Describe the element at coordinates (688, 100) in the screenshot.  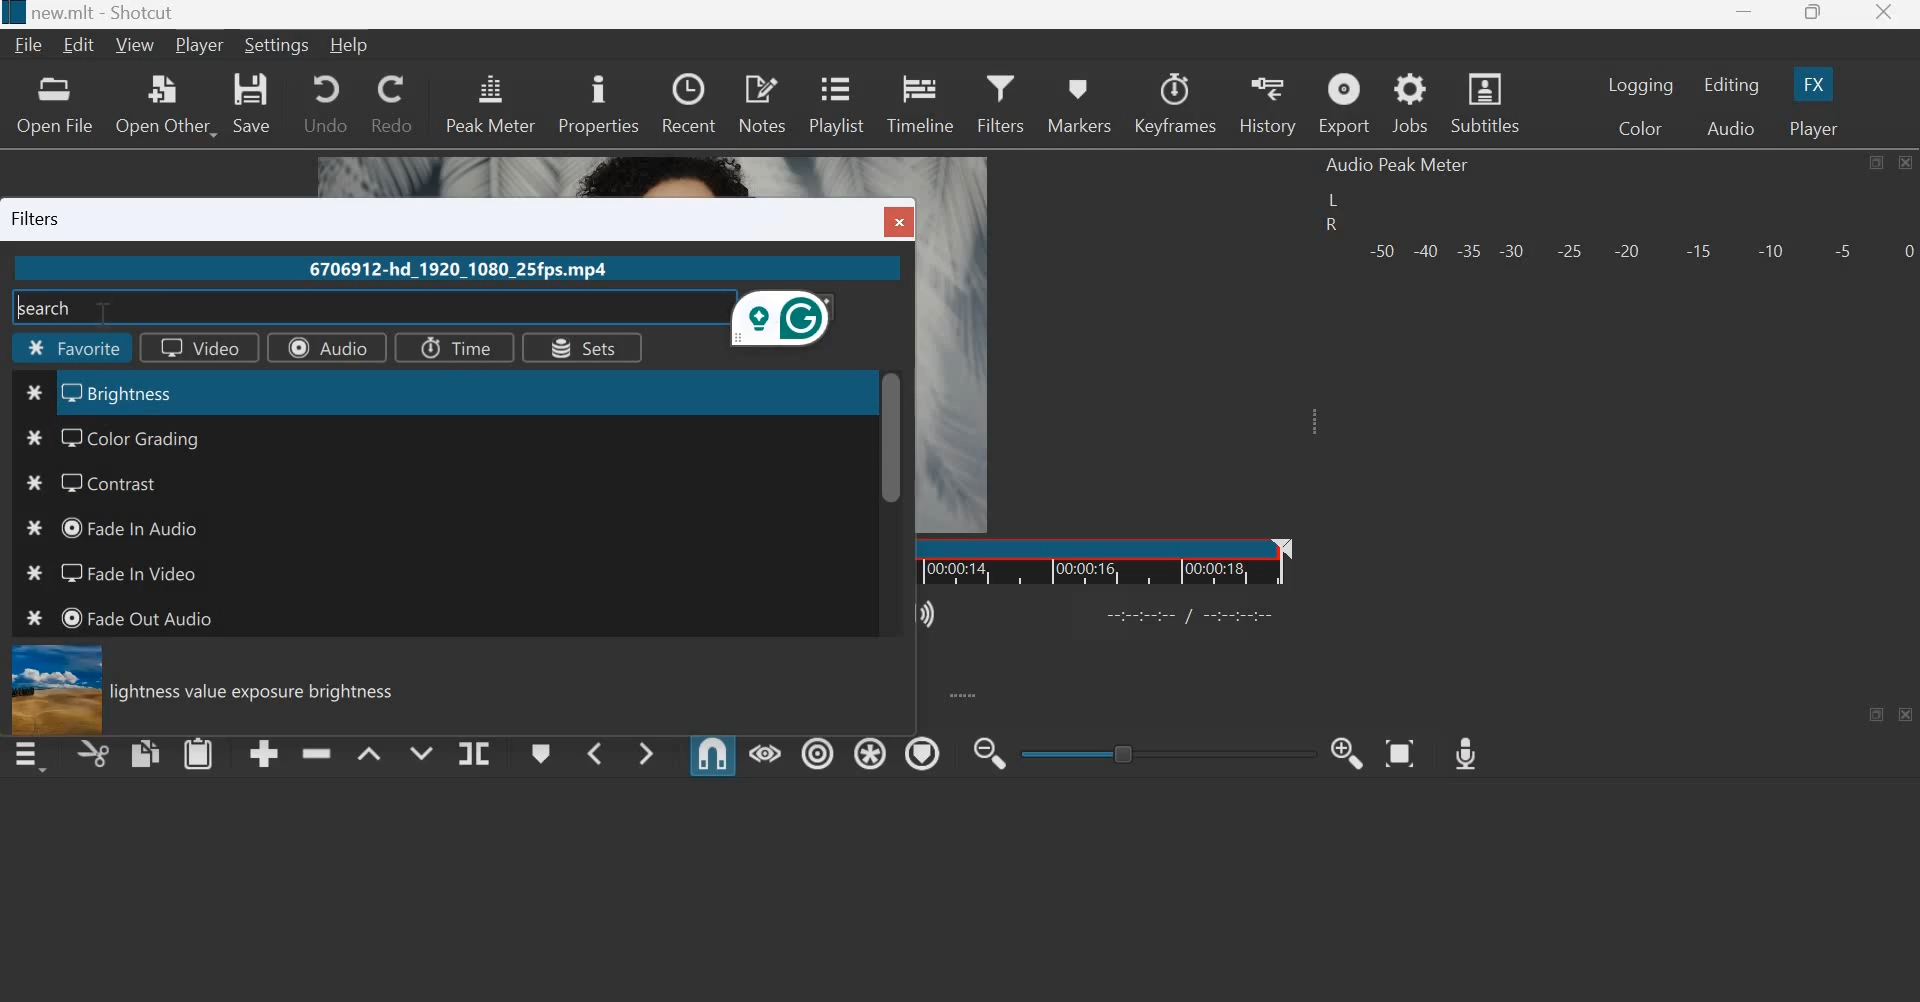
I see `recent` at that location.